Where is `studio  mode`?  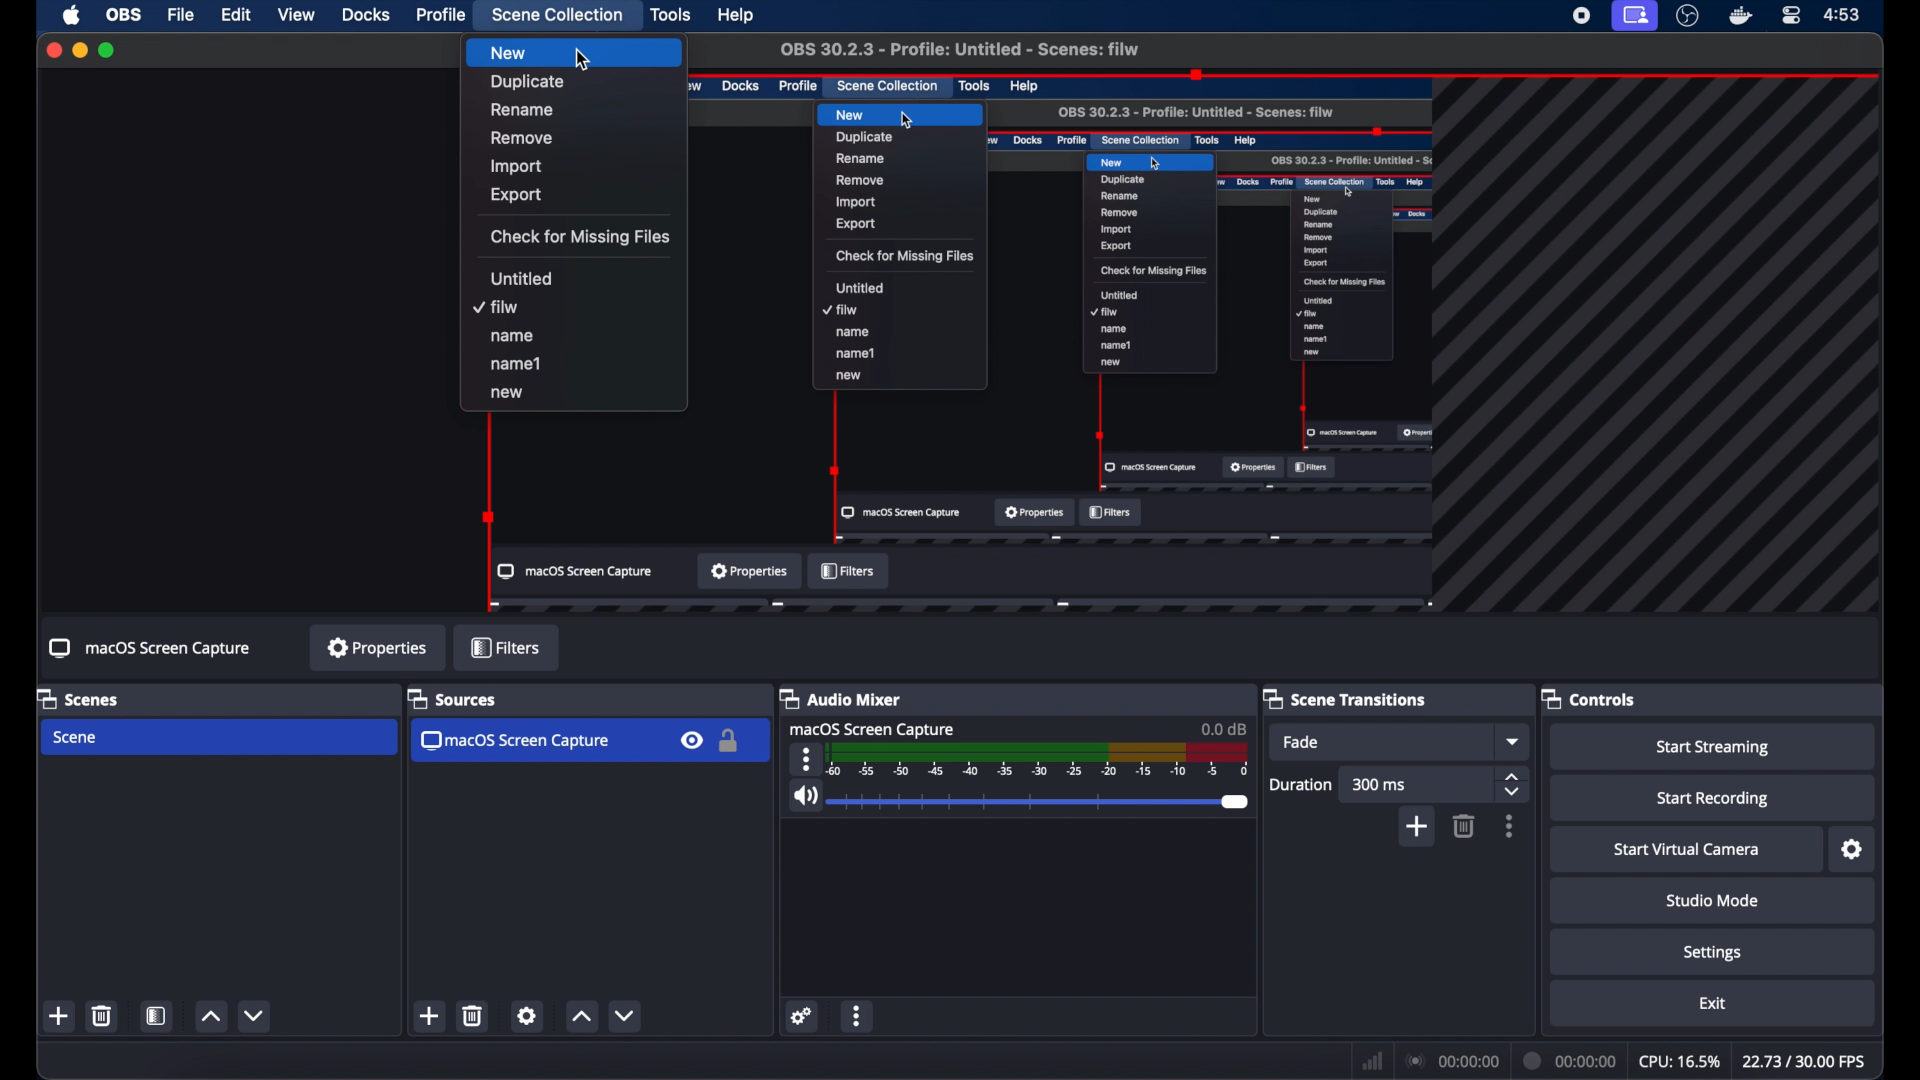
studio  mode is located at coordinates (1710, 899).